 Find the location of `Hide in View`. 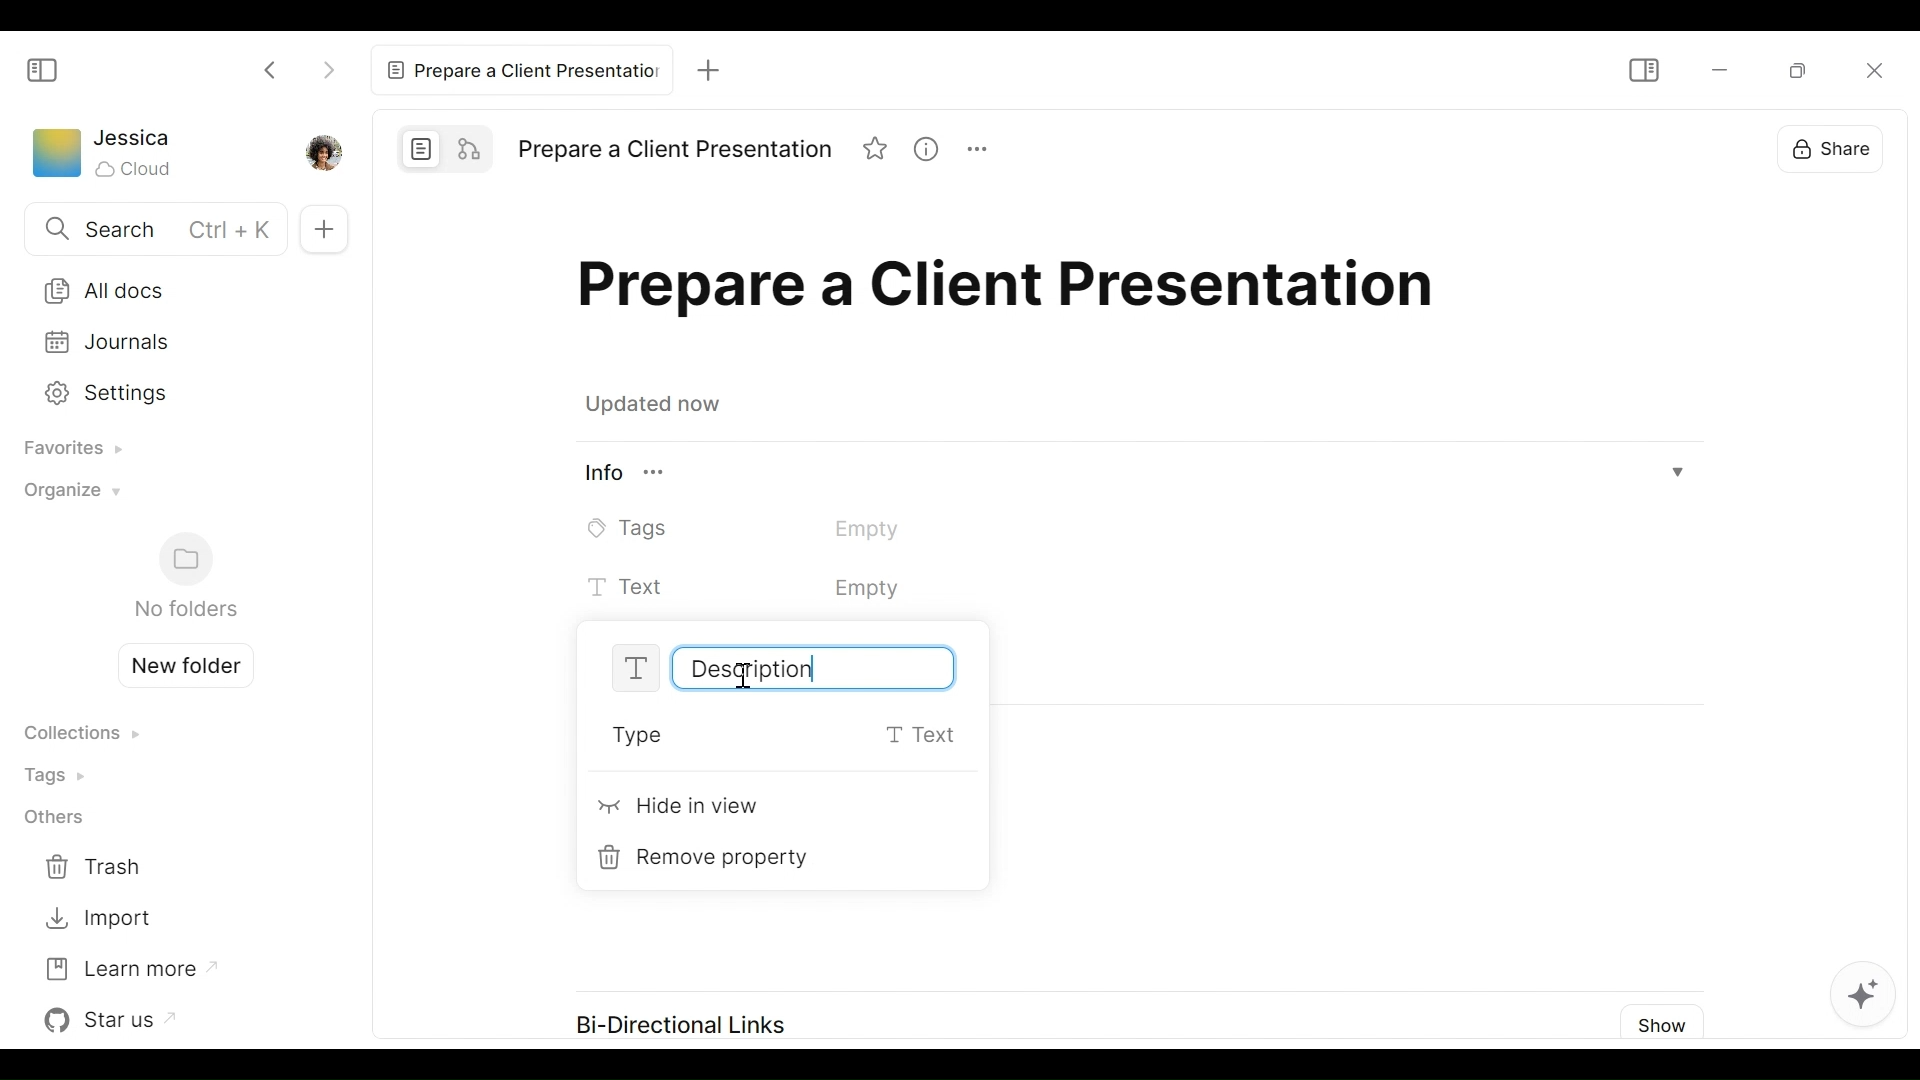

Hide in View is located at coordinates (681, 810).